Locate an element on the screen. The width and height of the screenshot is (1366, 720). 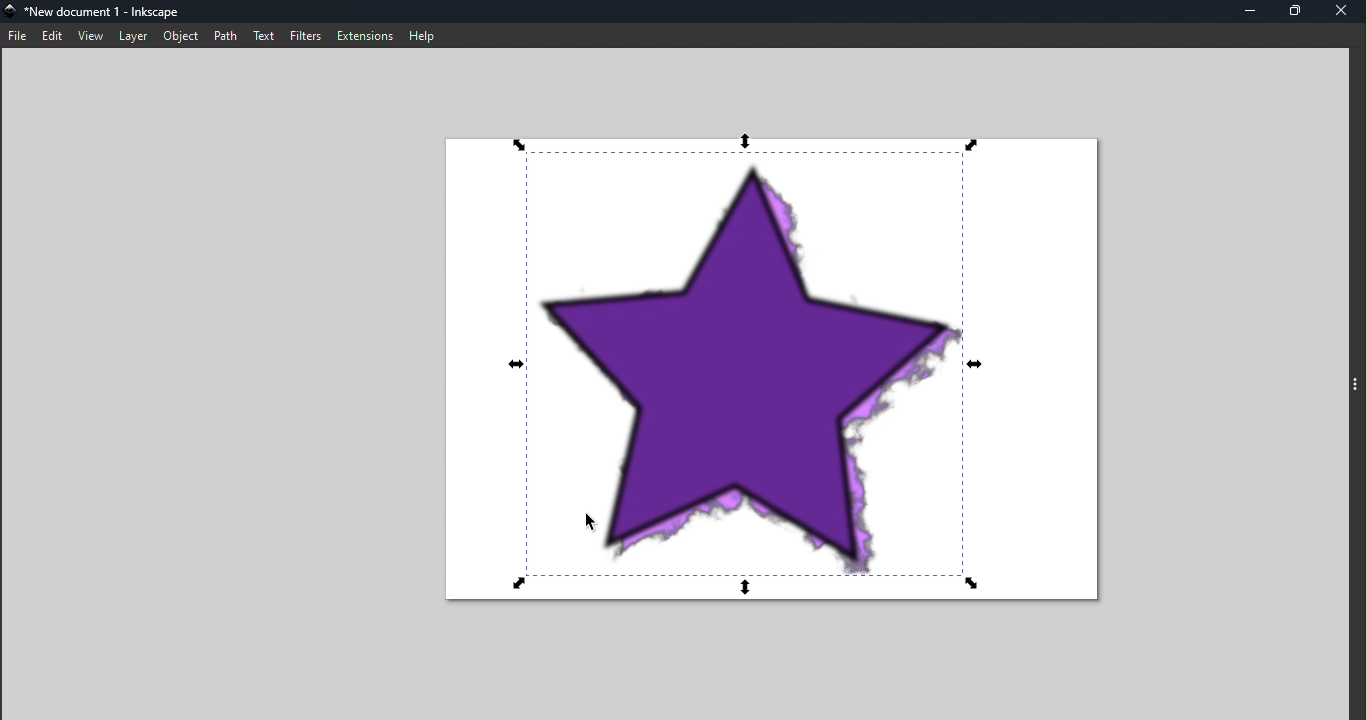
Canvas is located at coordinates (775, 371).